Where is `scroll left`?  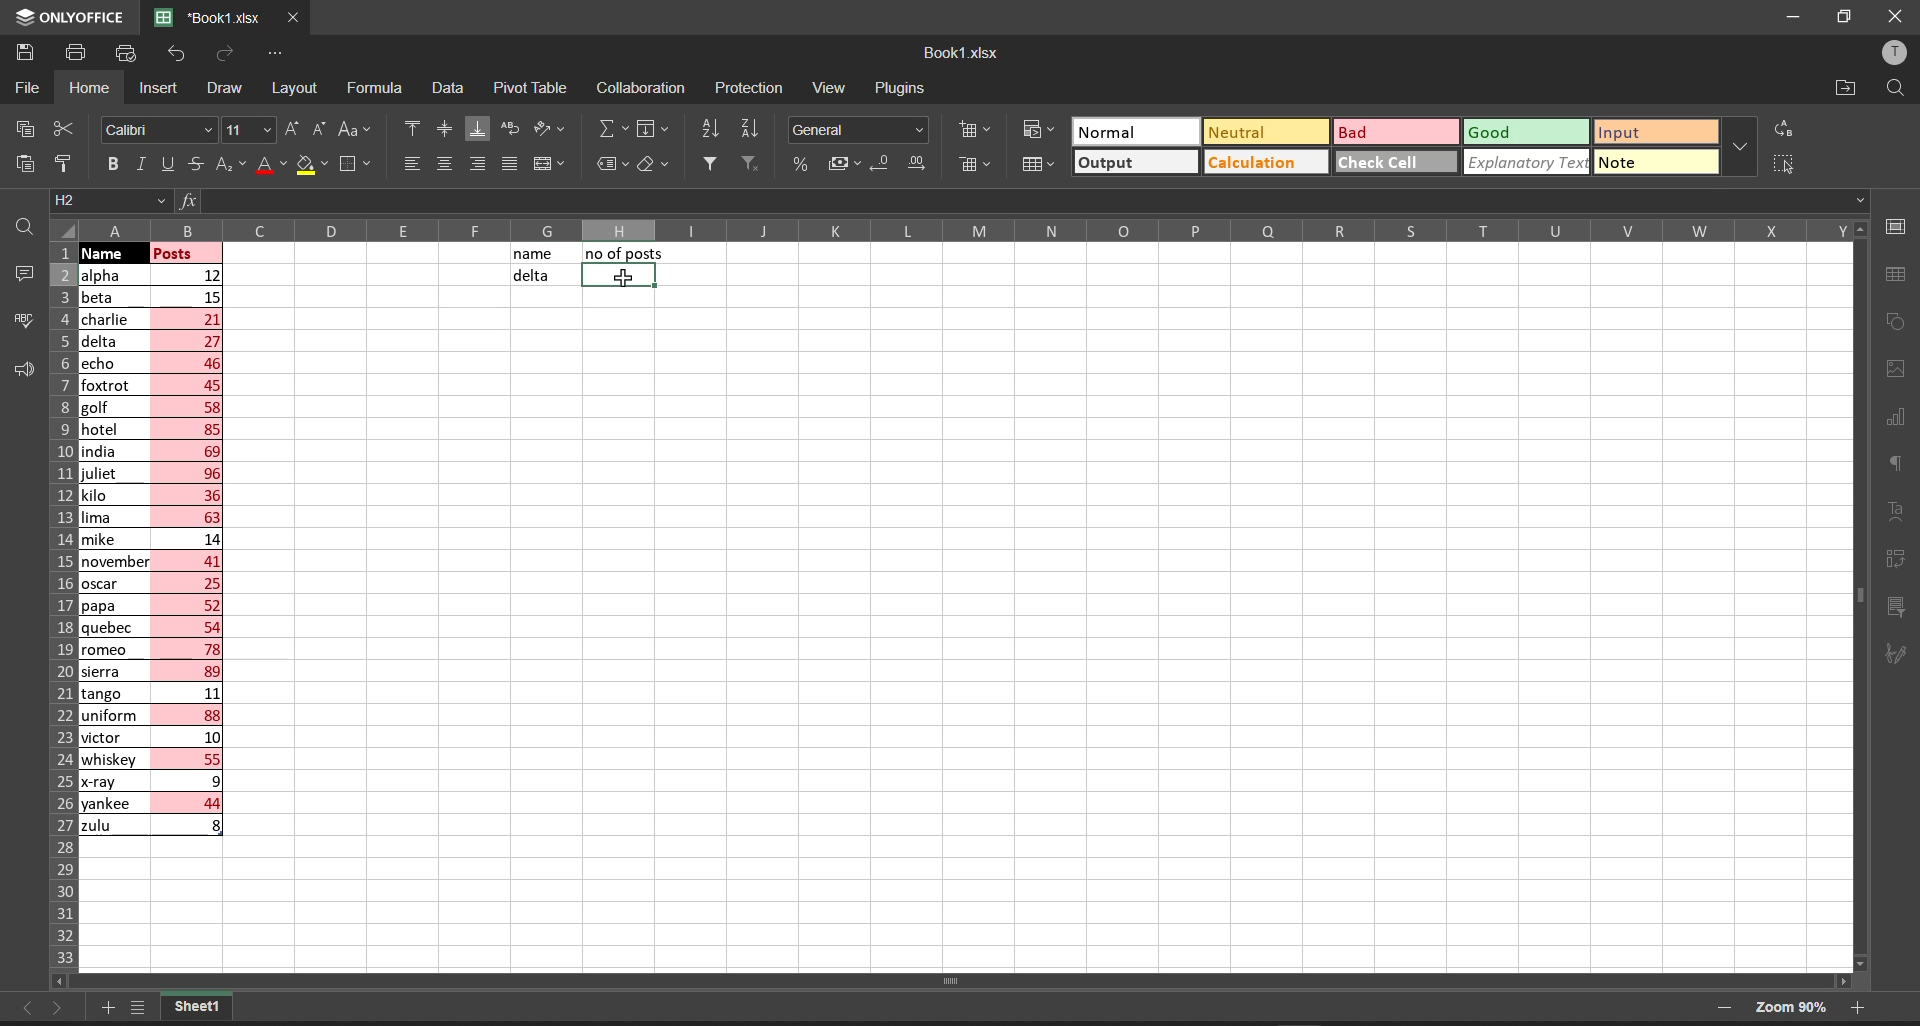
scroll left is located at coordinates (70, 980).